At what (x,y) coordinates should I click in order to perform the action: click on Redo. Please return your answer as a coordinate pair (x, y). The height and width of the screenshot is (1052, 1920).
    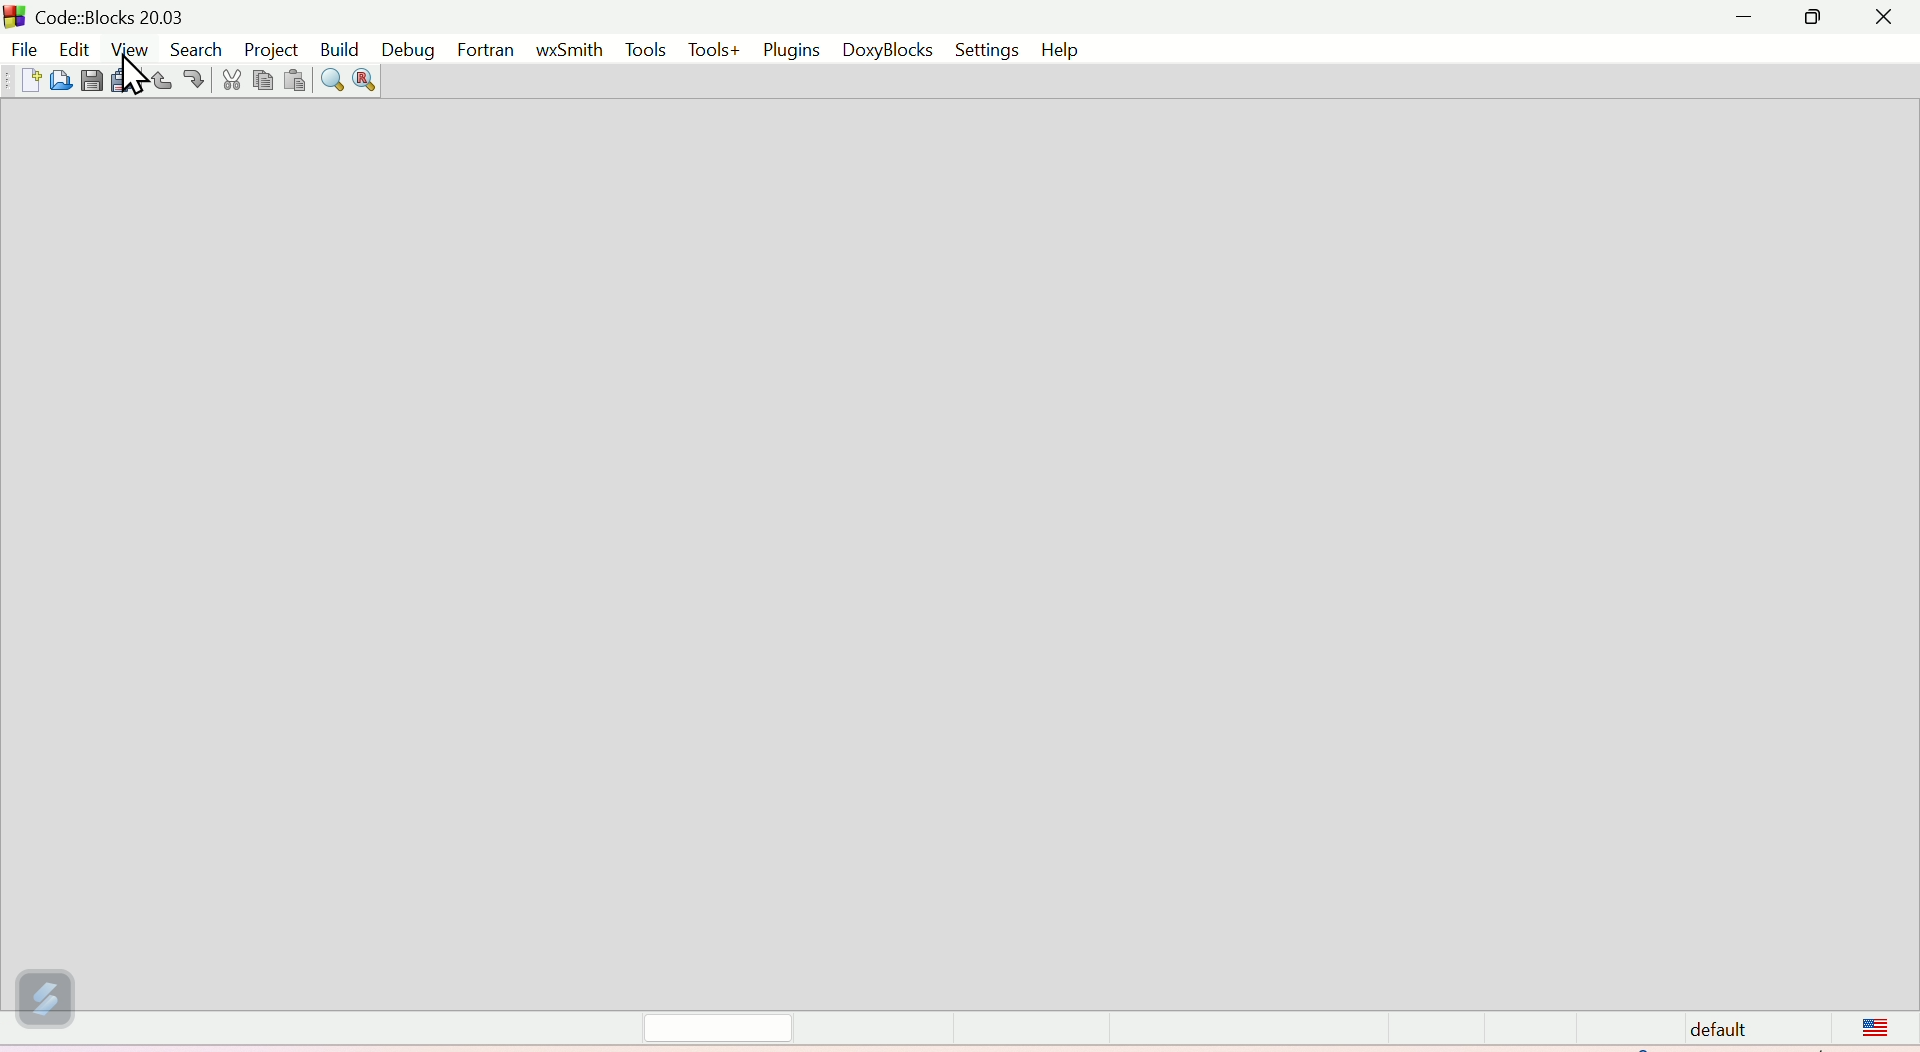
    Looking at the image, I should click on (193, 79).